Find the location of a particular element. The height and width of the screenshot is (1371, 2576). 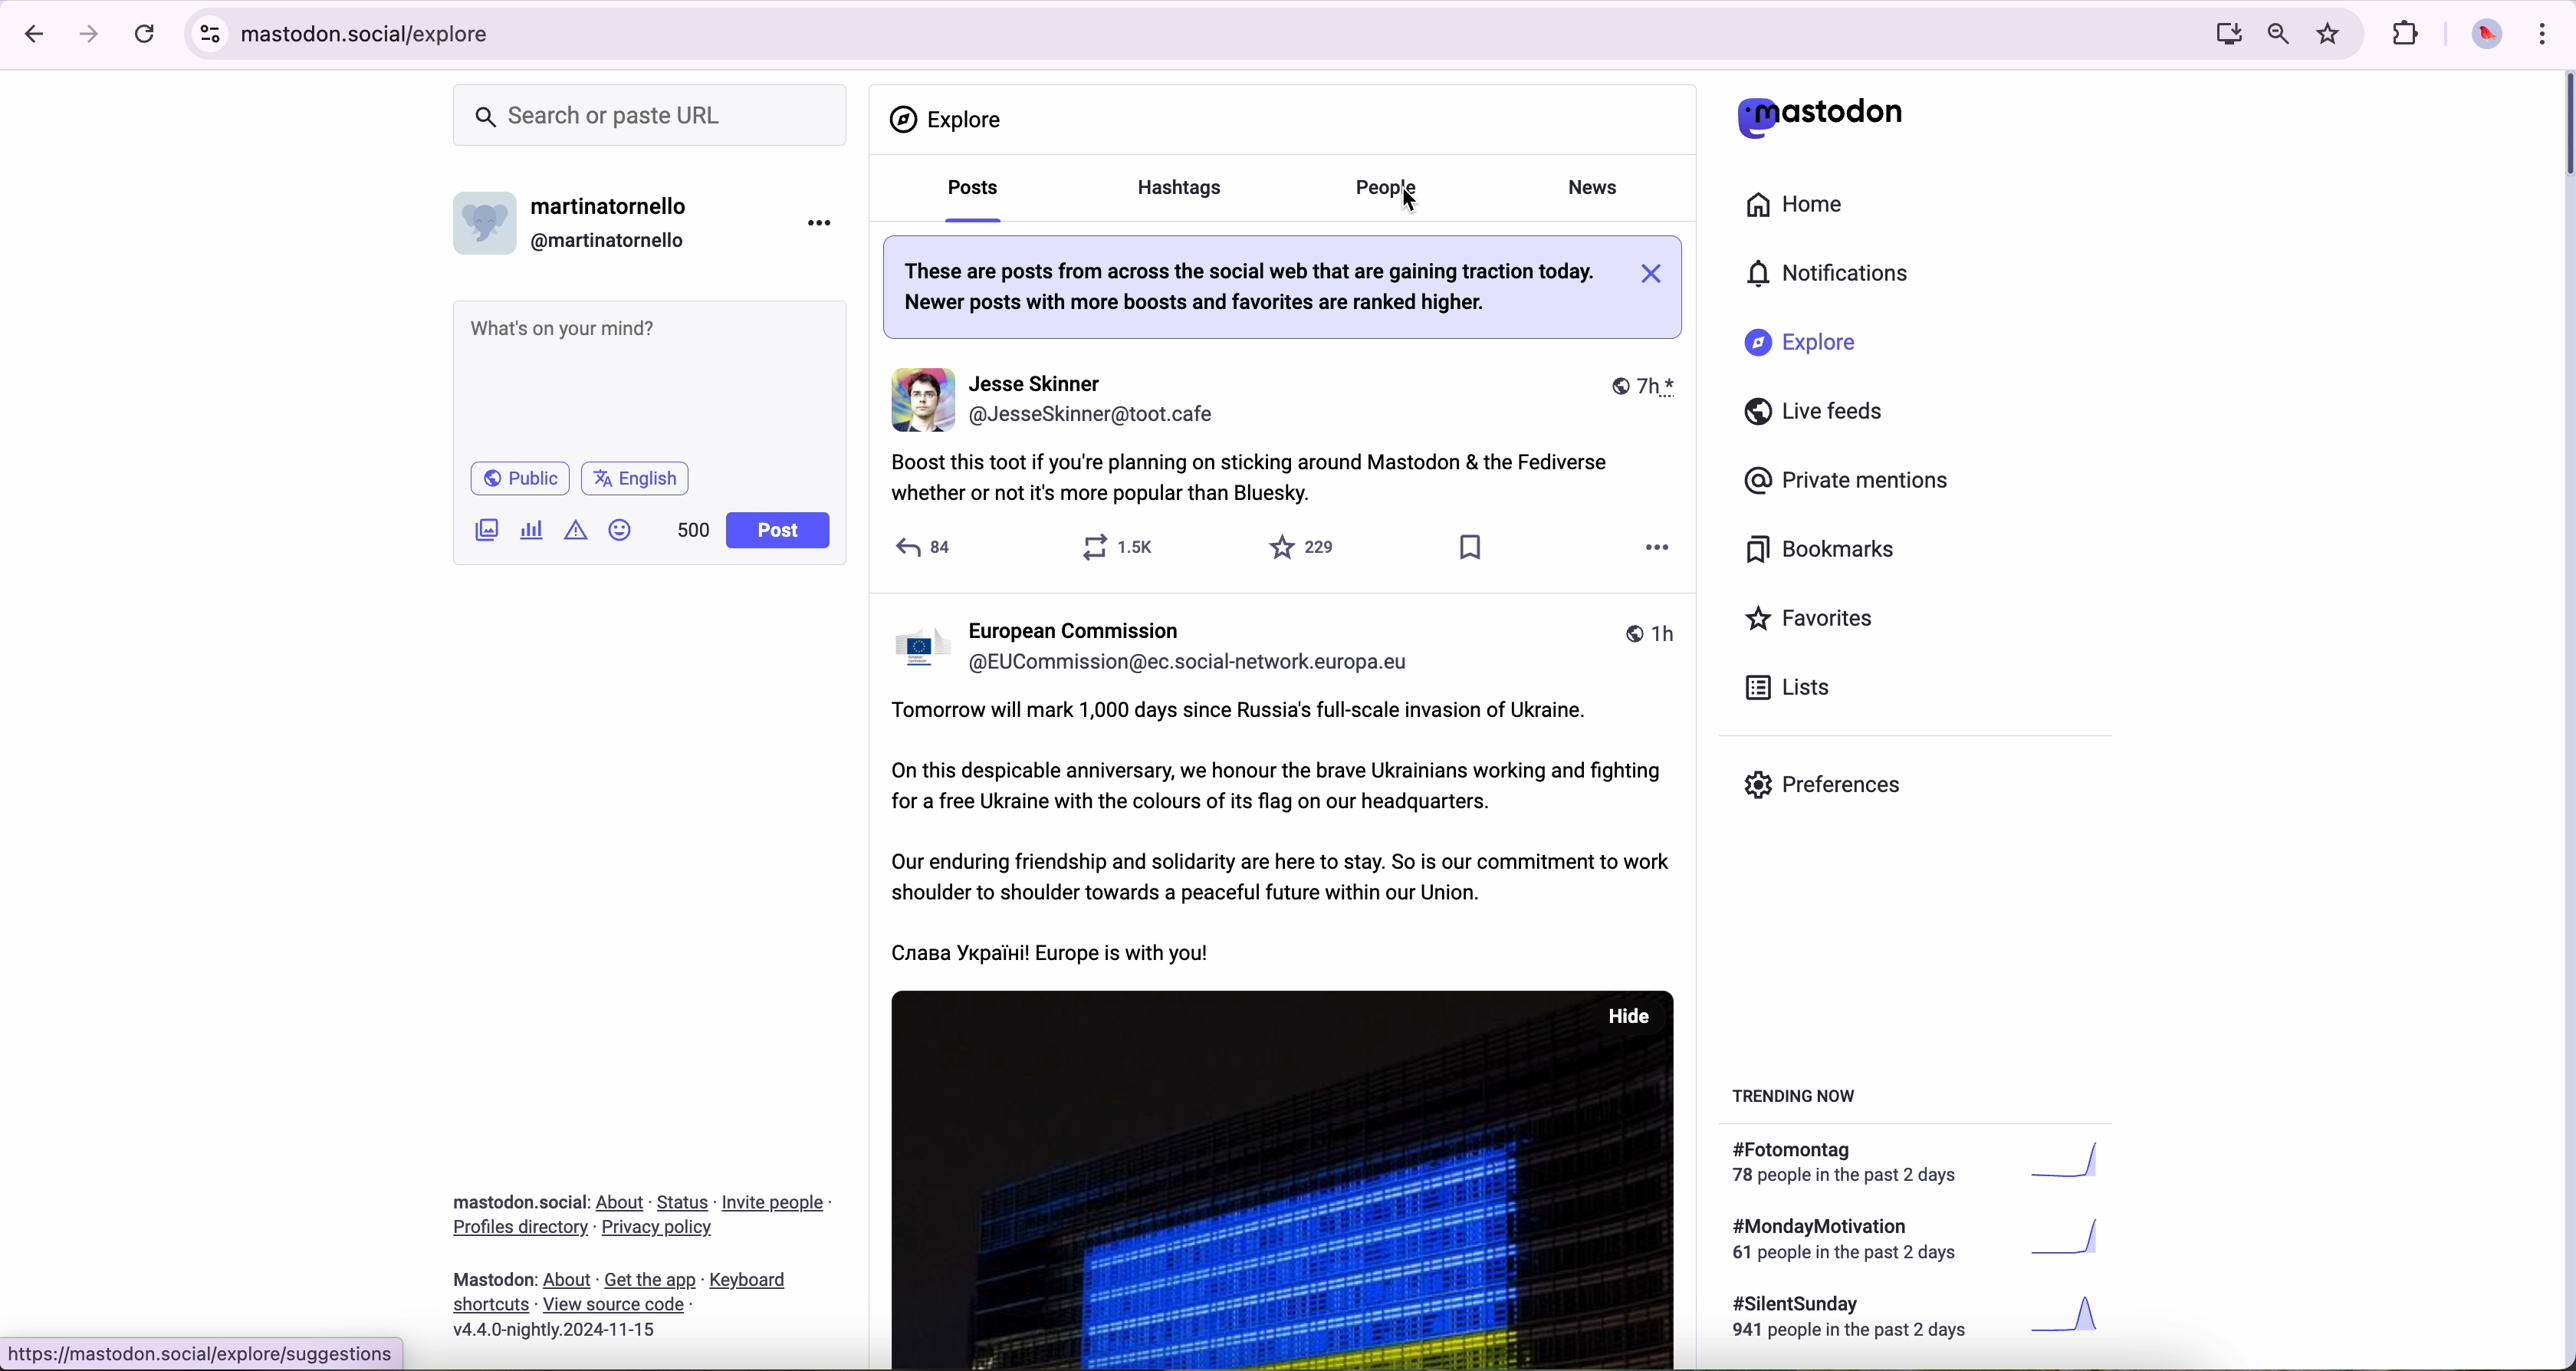

navigate foward is located at coordinates (90, 35).